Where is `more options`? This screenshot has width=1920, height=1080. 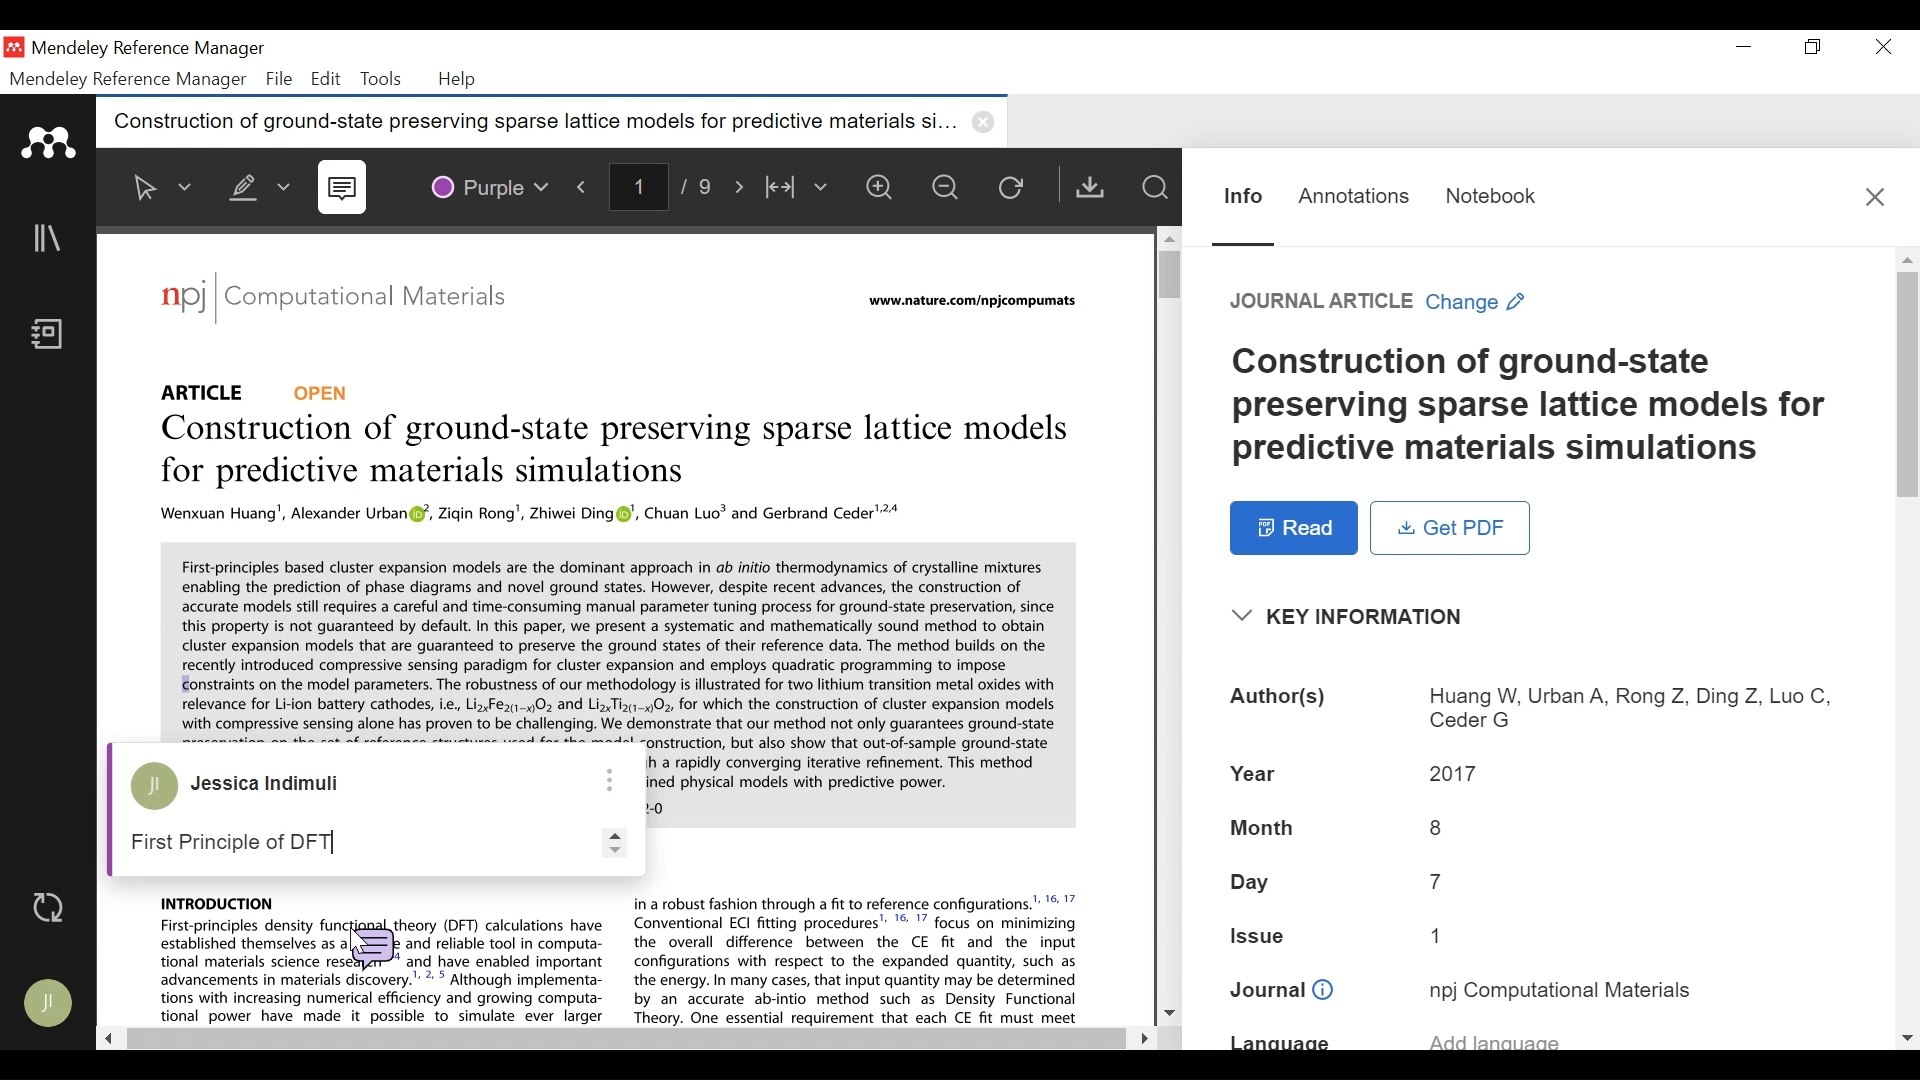
more options is located at coordinates (609, 778).